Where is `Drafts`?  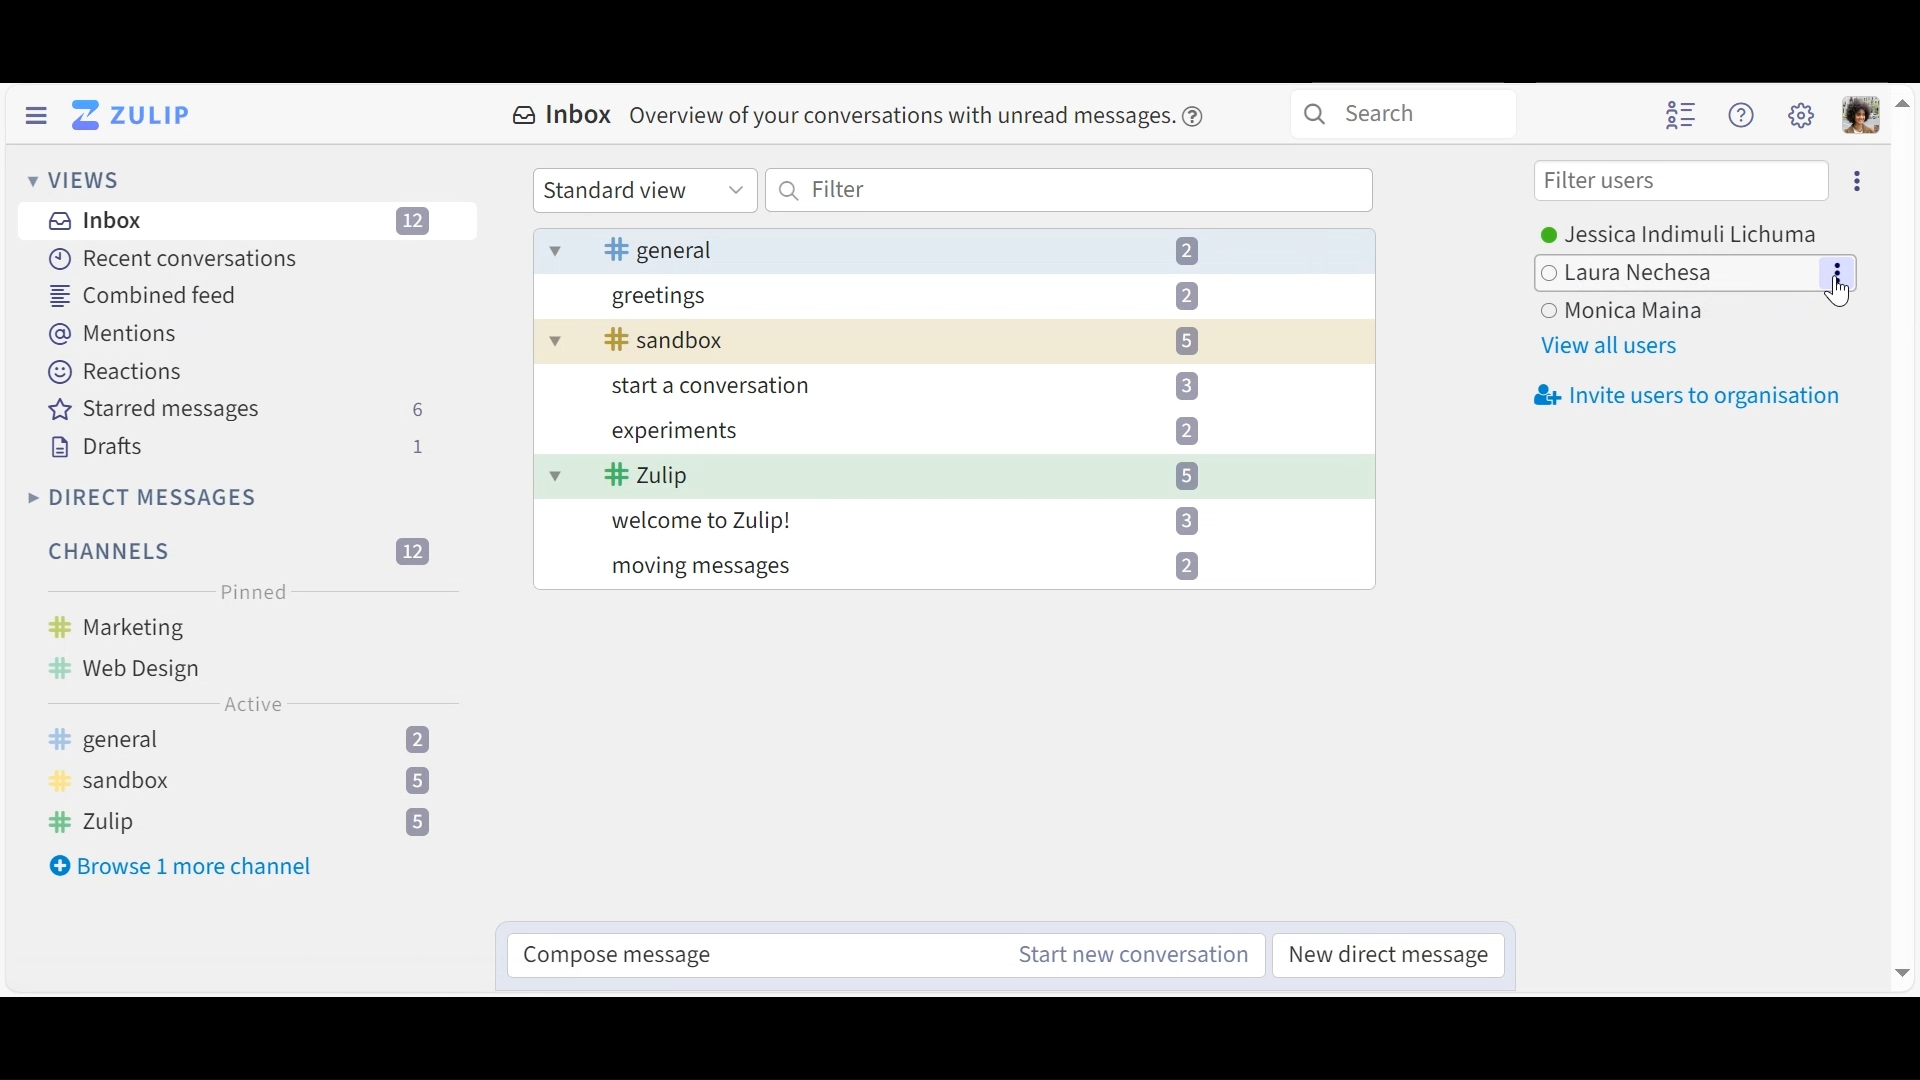
Drafts is located at coordinates (236, 445).